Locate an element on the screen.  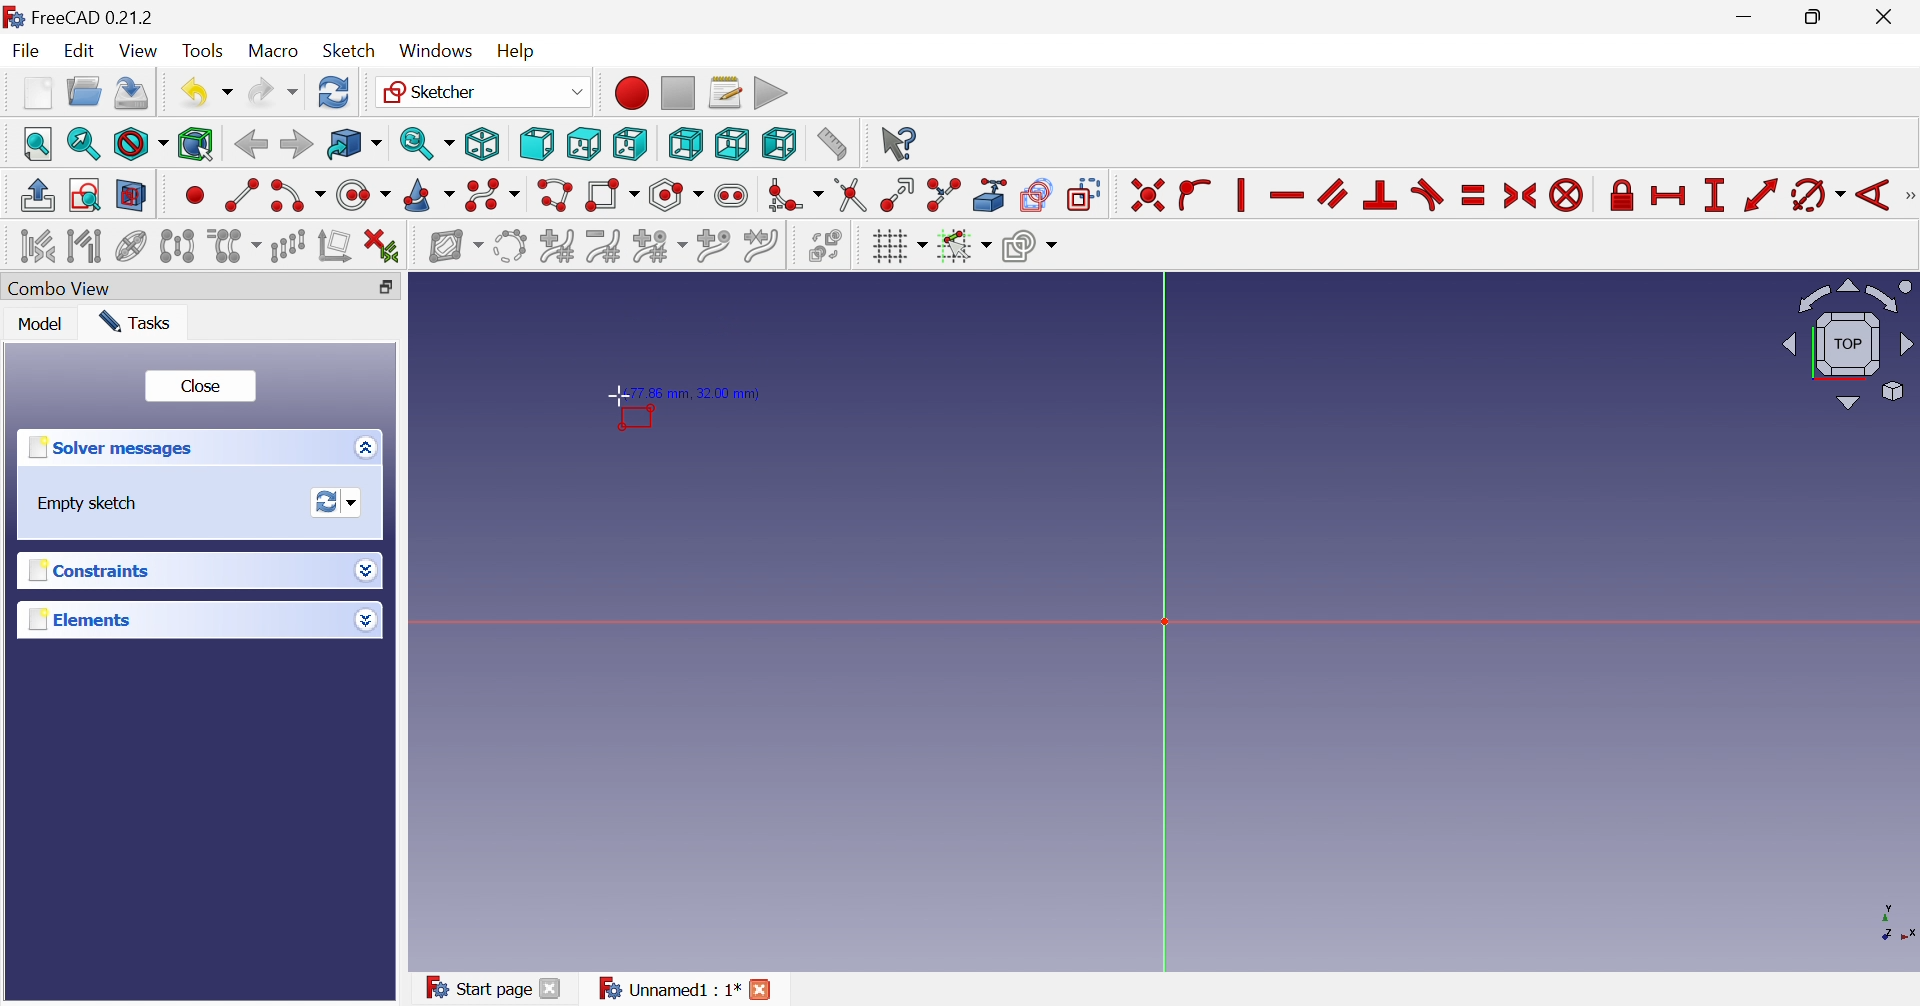
[Sketcher tools] is located at coordinates (1908, 198).